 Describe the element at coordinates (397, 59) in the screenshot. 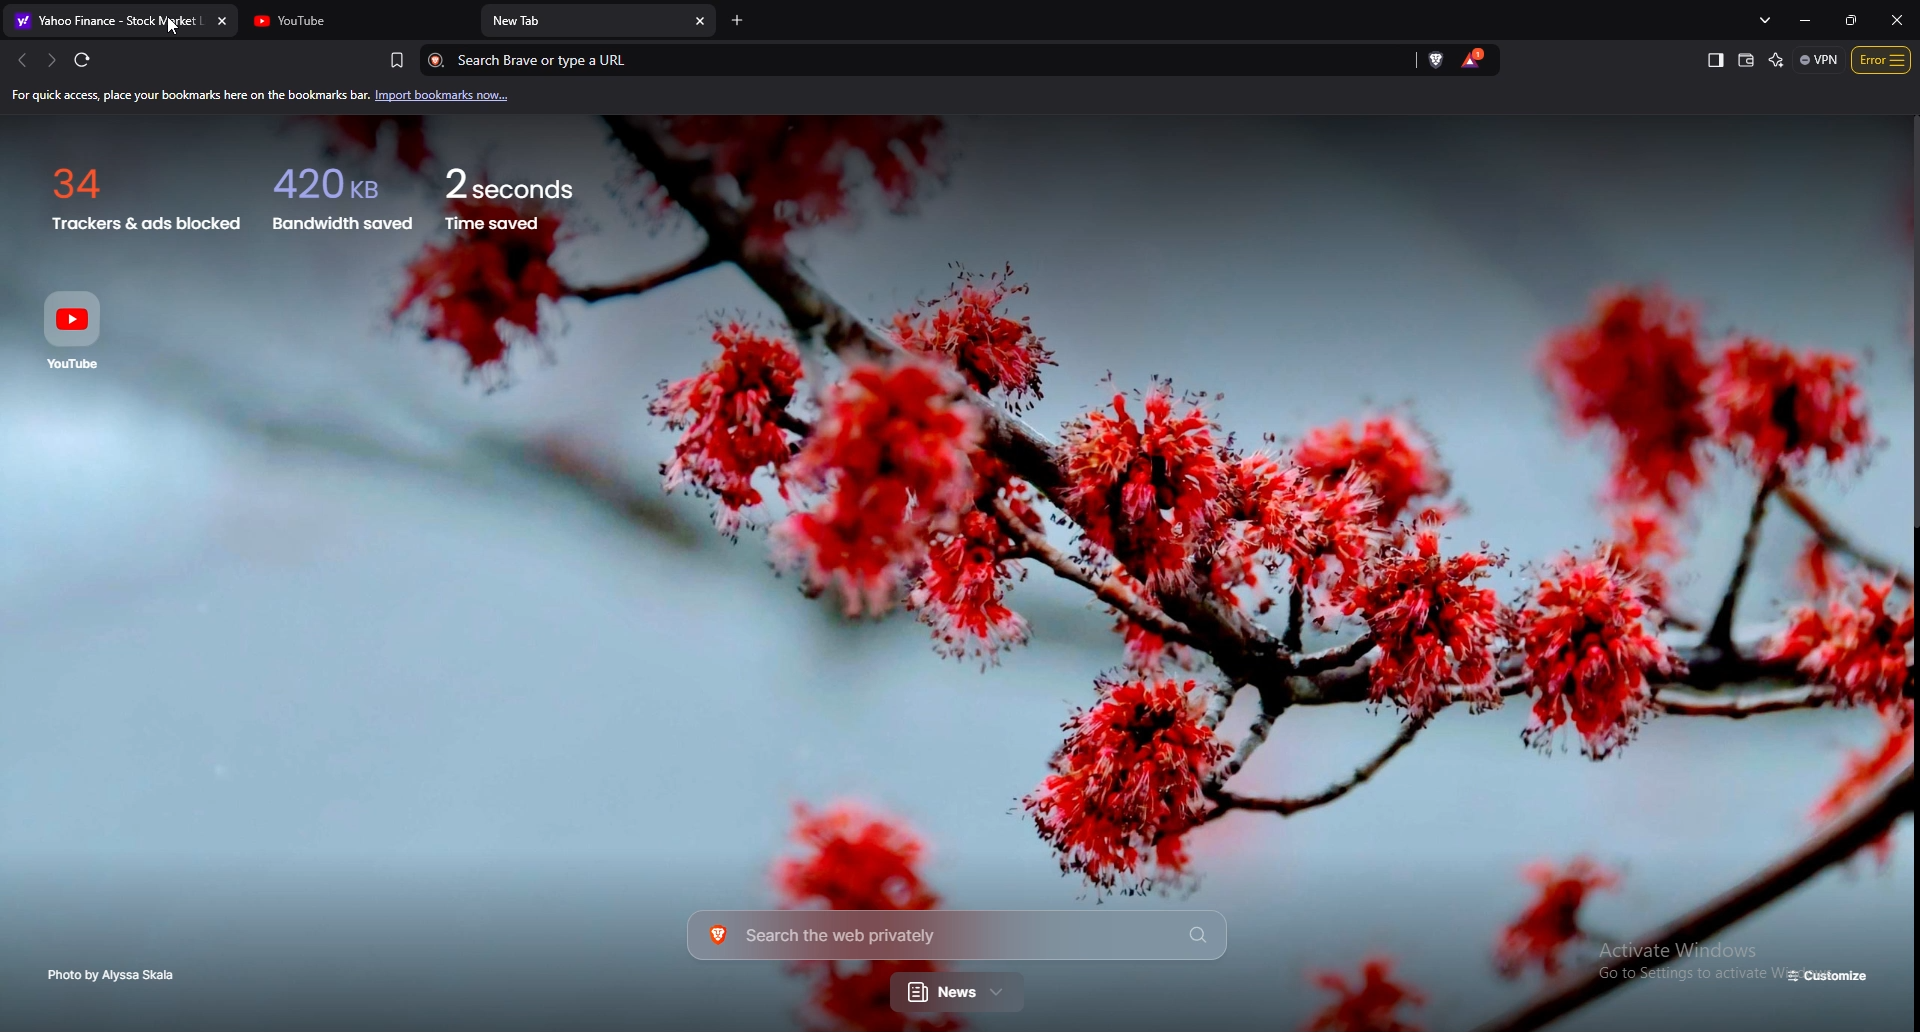

I see `bookmark this tab` at that location.